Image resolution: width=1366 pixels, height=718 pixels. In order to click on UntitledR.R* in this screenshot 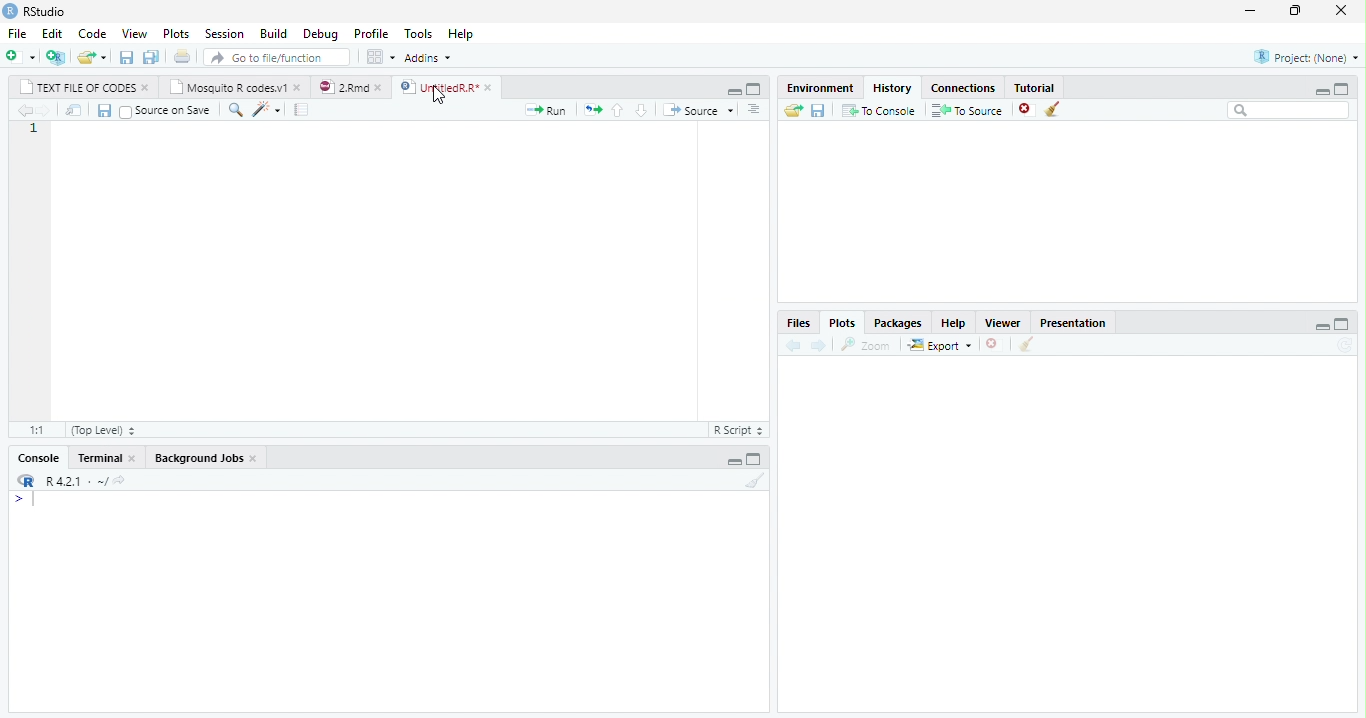, I will do `click(439, 87)`.